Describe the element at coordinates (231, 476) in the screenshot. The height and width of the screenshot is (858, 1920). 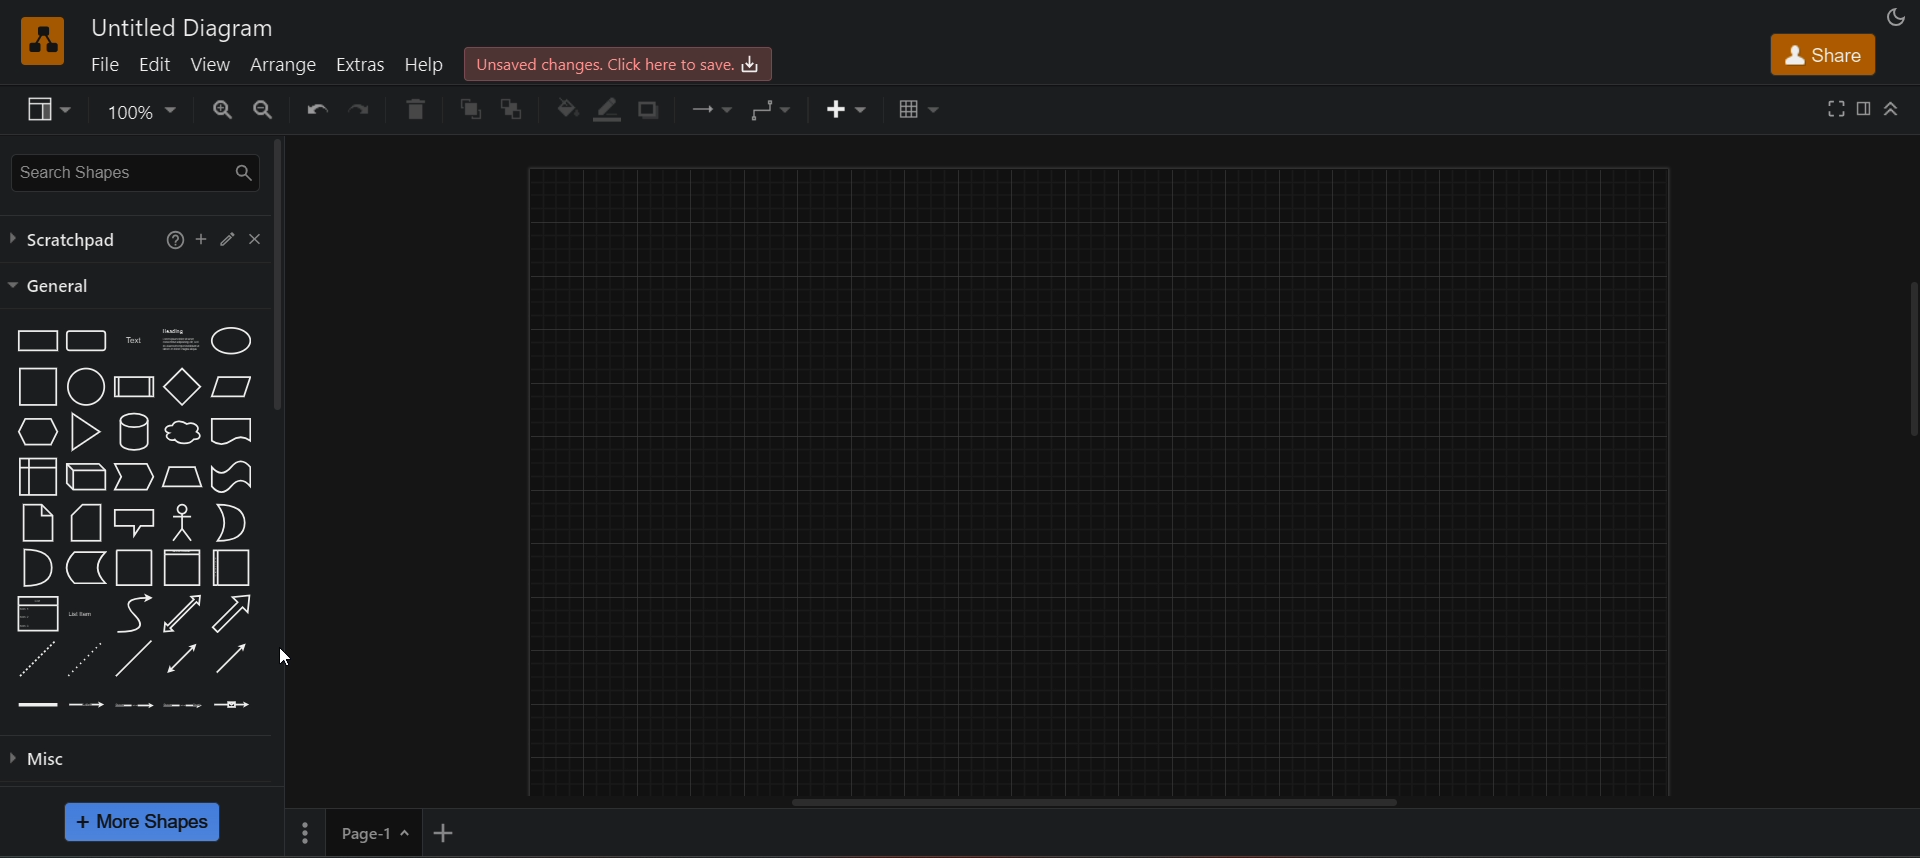
I see `tape` at that location.